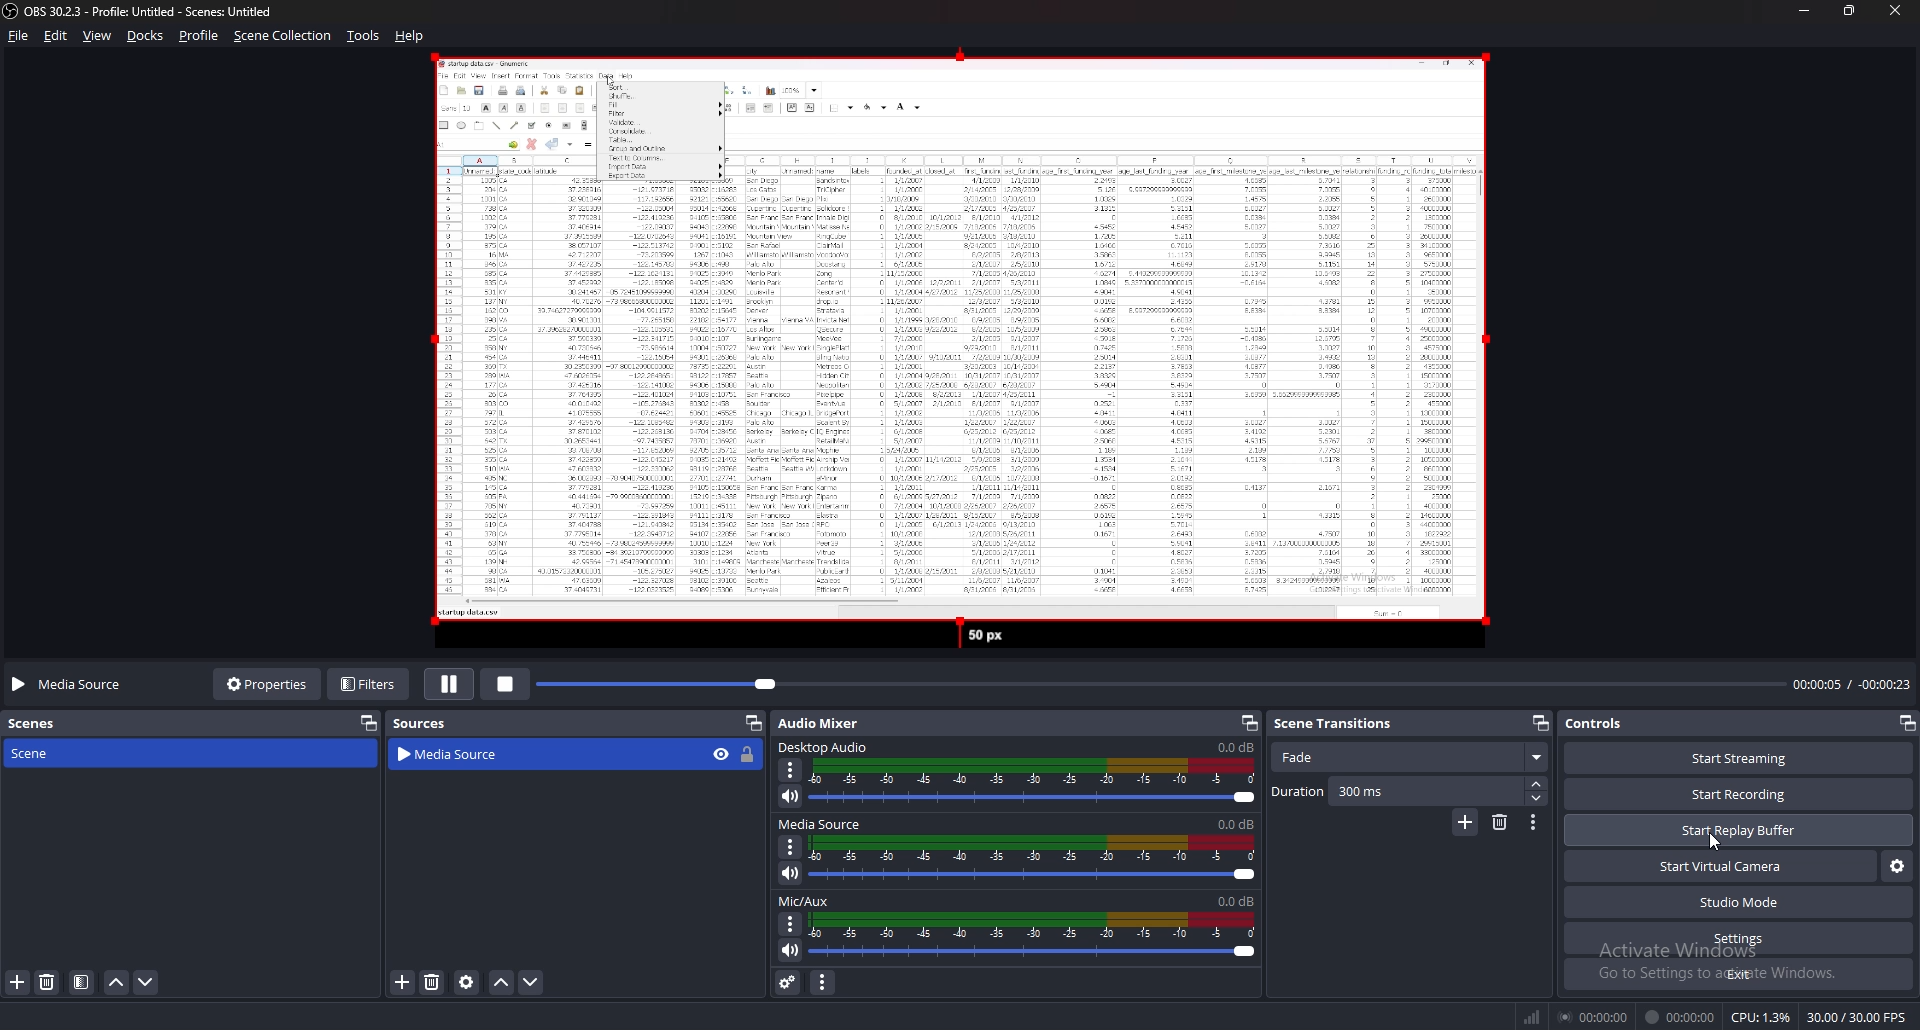 The height and width of the screenshot is (1030, 1920). Describe the element at coordinates (753, 723) in the screenshot. I see `pop out` at that location.